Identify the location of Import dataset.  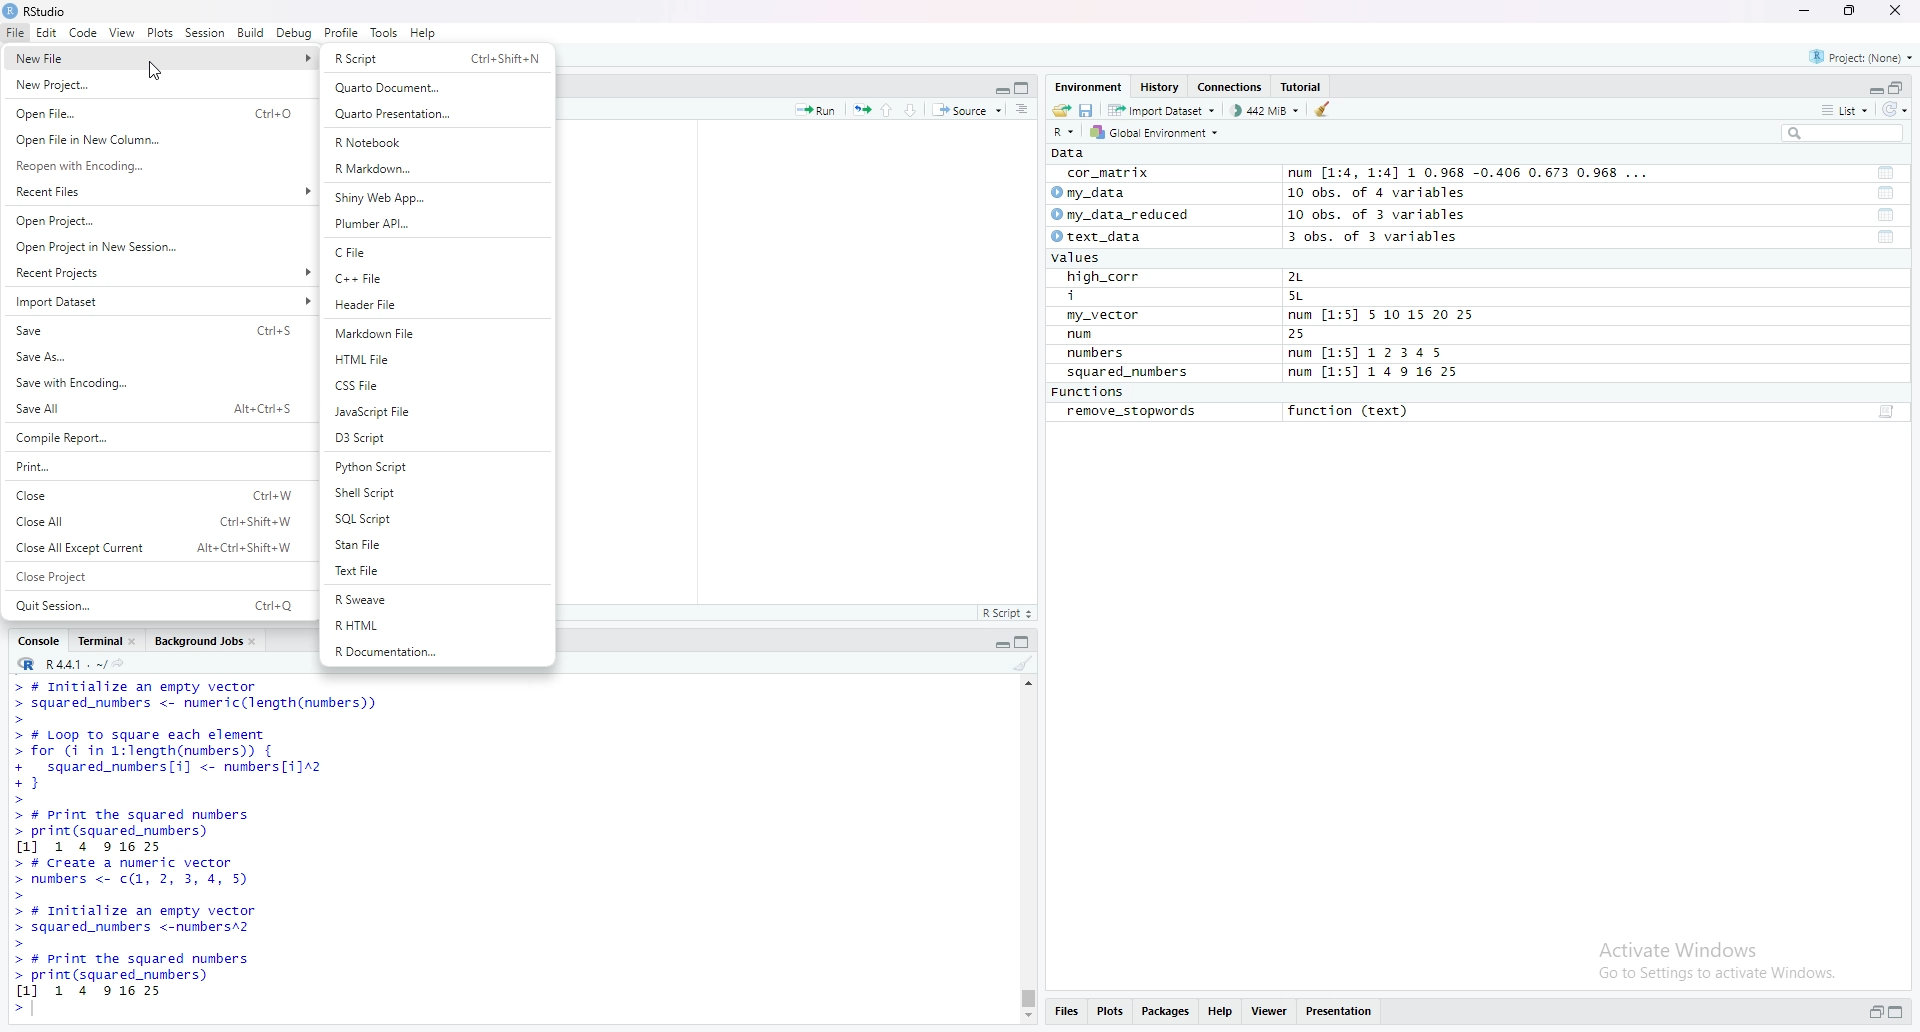
(1163, 110).